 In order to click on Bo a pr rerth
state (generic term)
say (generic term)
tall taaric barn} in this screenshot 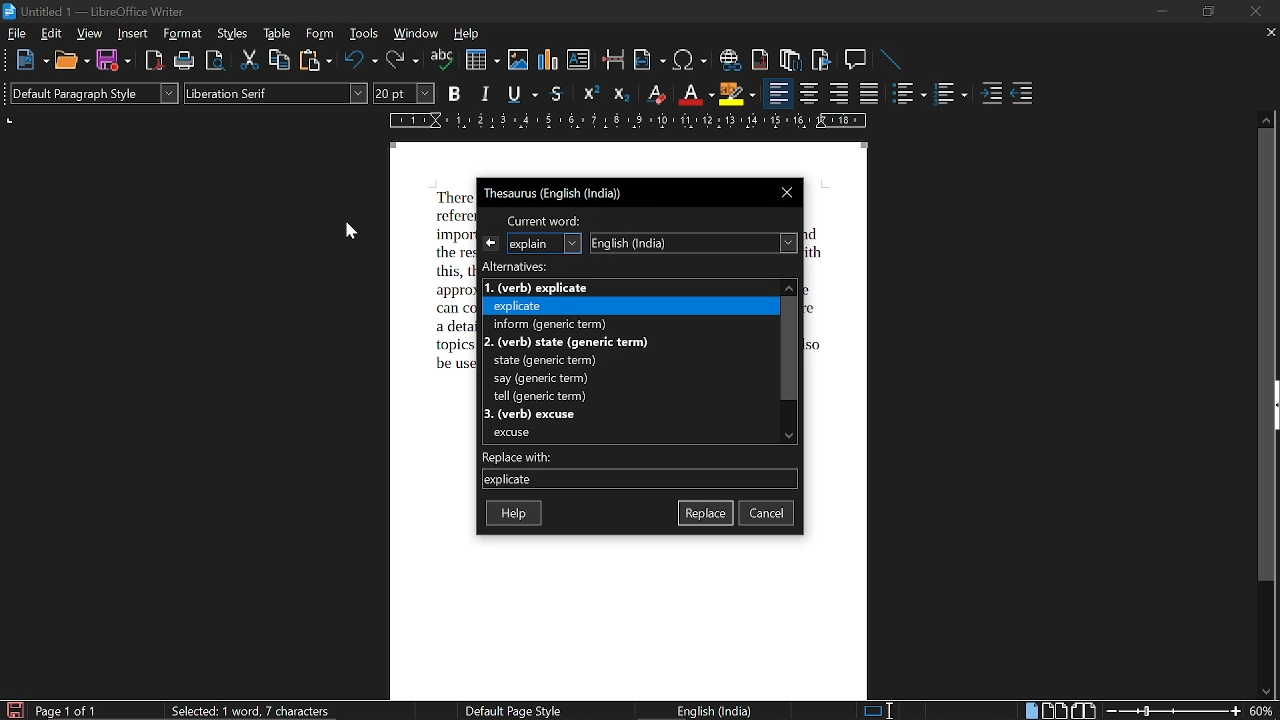, I will do `click(627, 368)`.